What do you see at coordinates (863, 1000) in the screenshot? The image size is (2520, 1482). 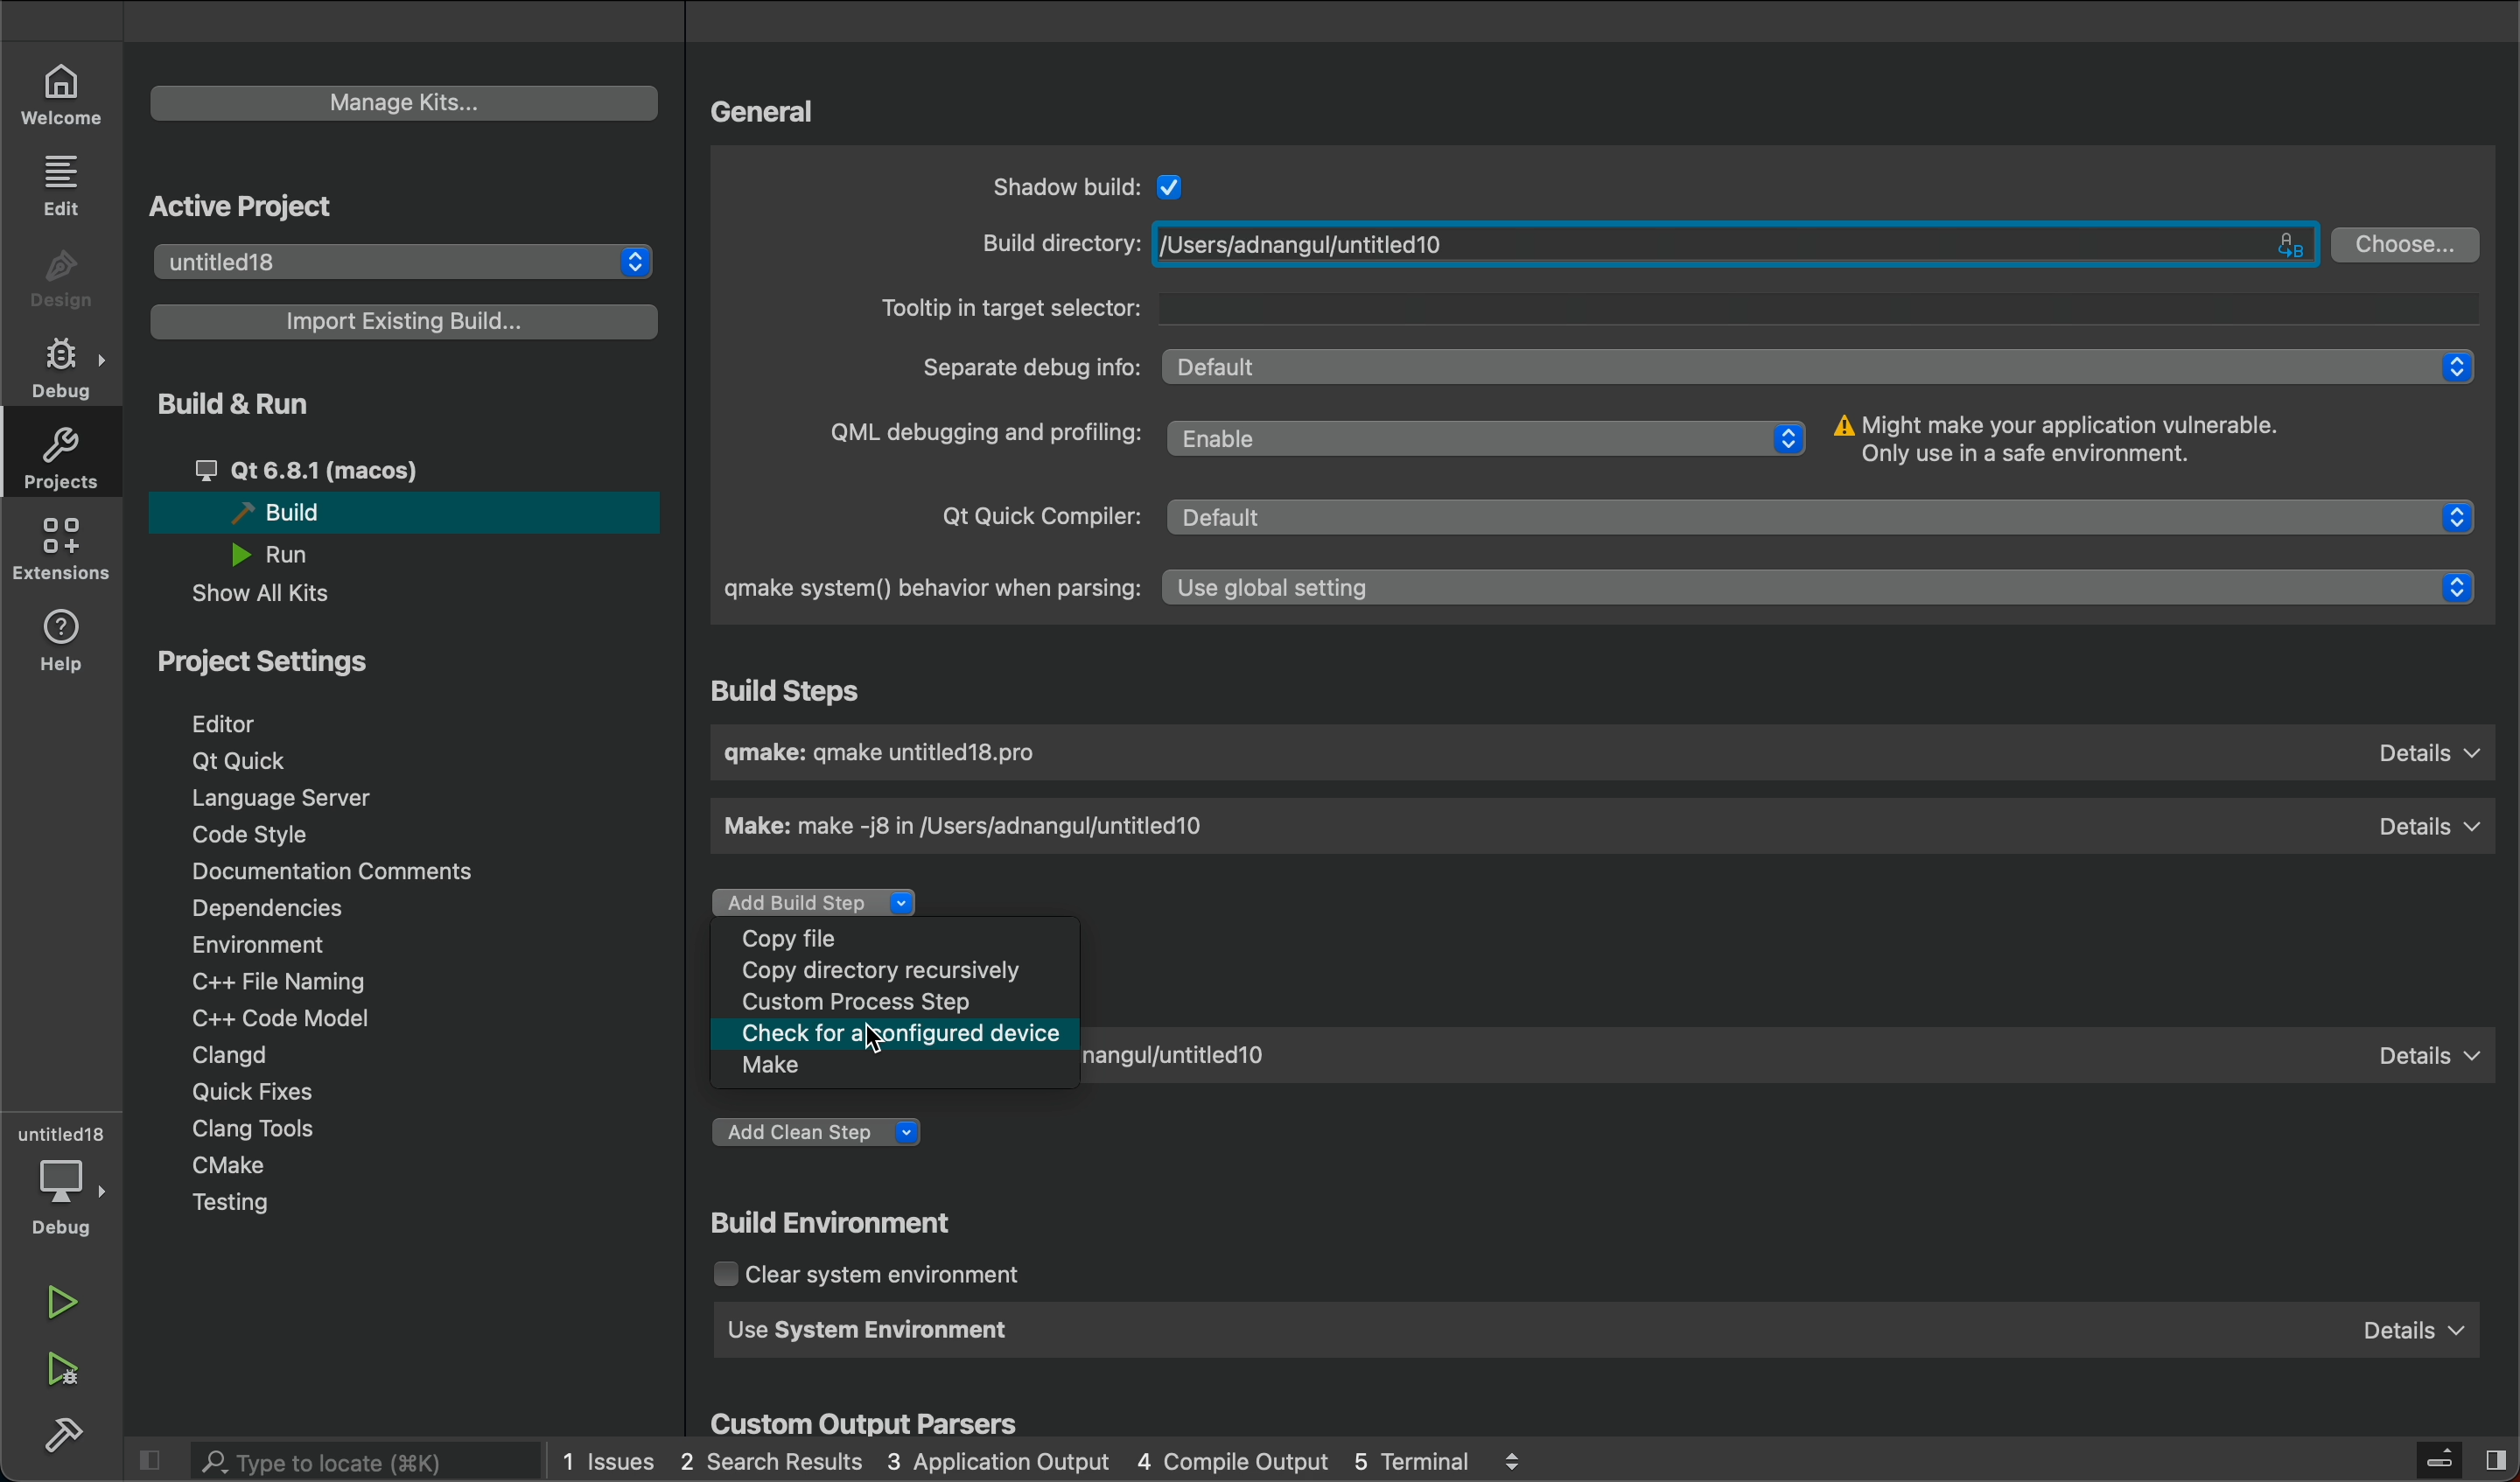 I see `Custom Process Step` at bounding box center [863, 1000].